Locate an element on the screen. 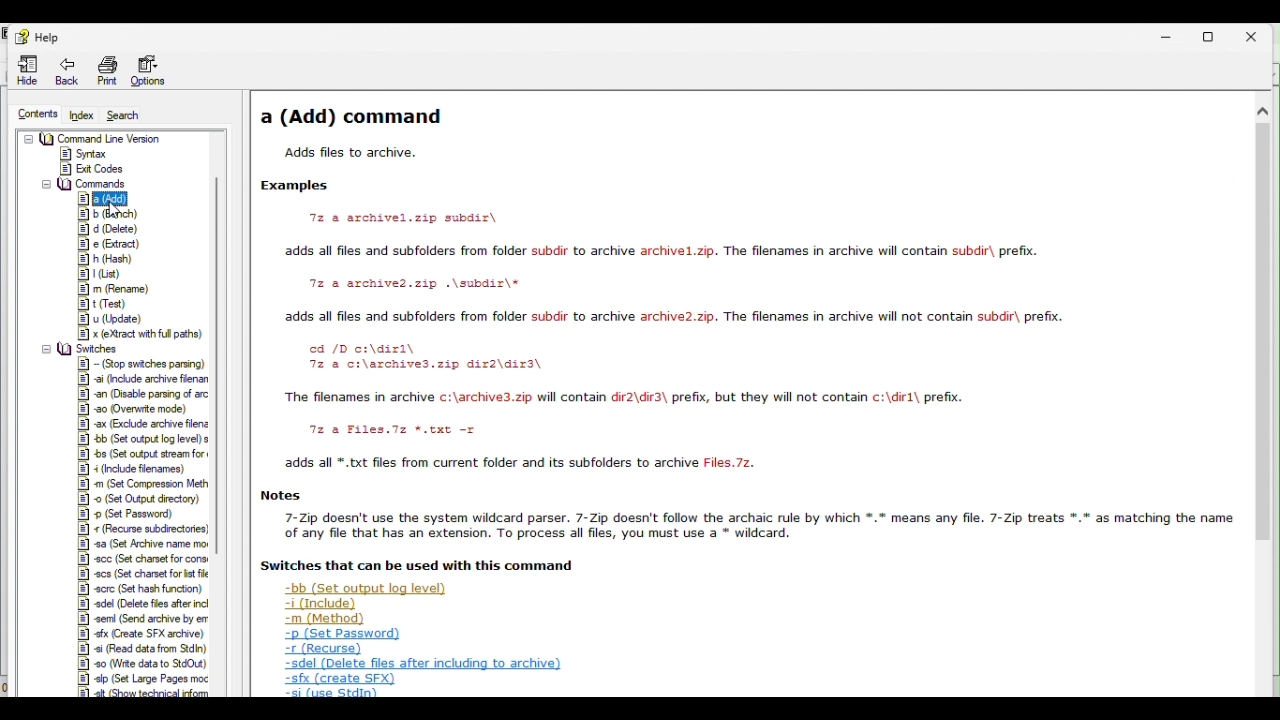 The image size is (1280, 720). Restore is located at coordinates (1209, 39).